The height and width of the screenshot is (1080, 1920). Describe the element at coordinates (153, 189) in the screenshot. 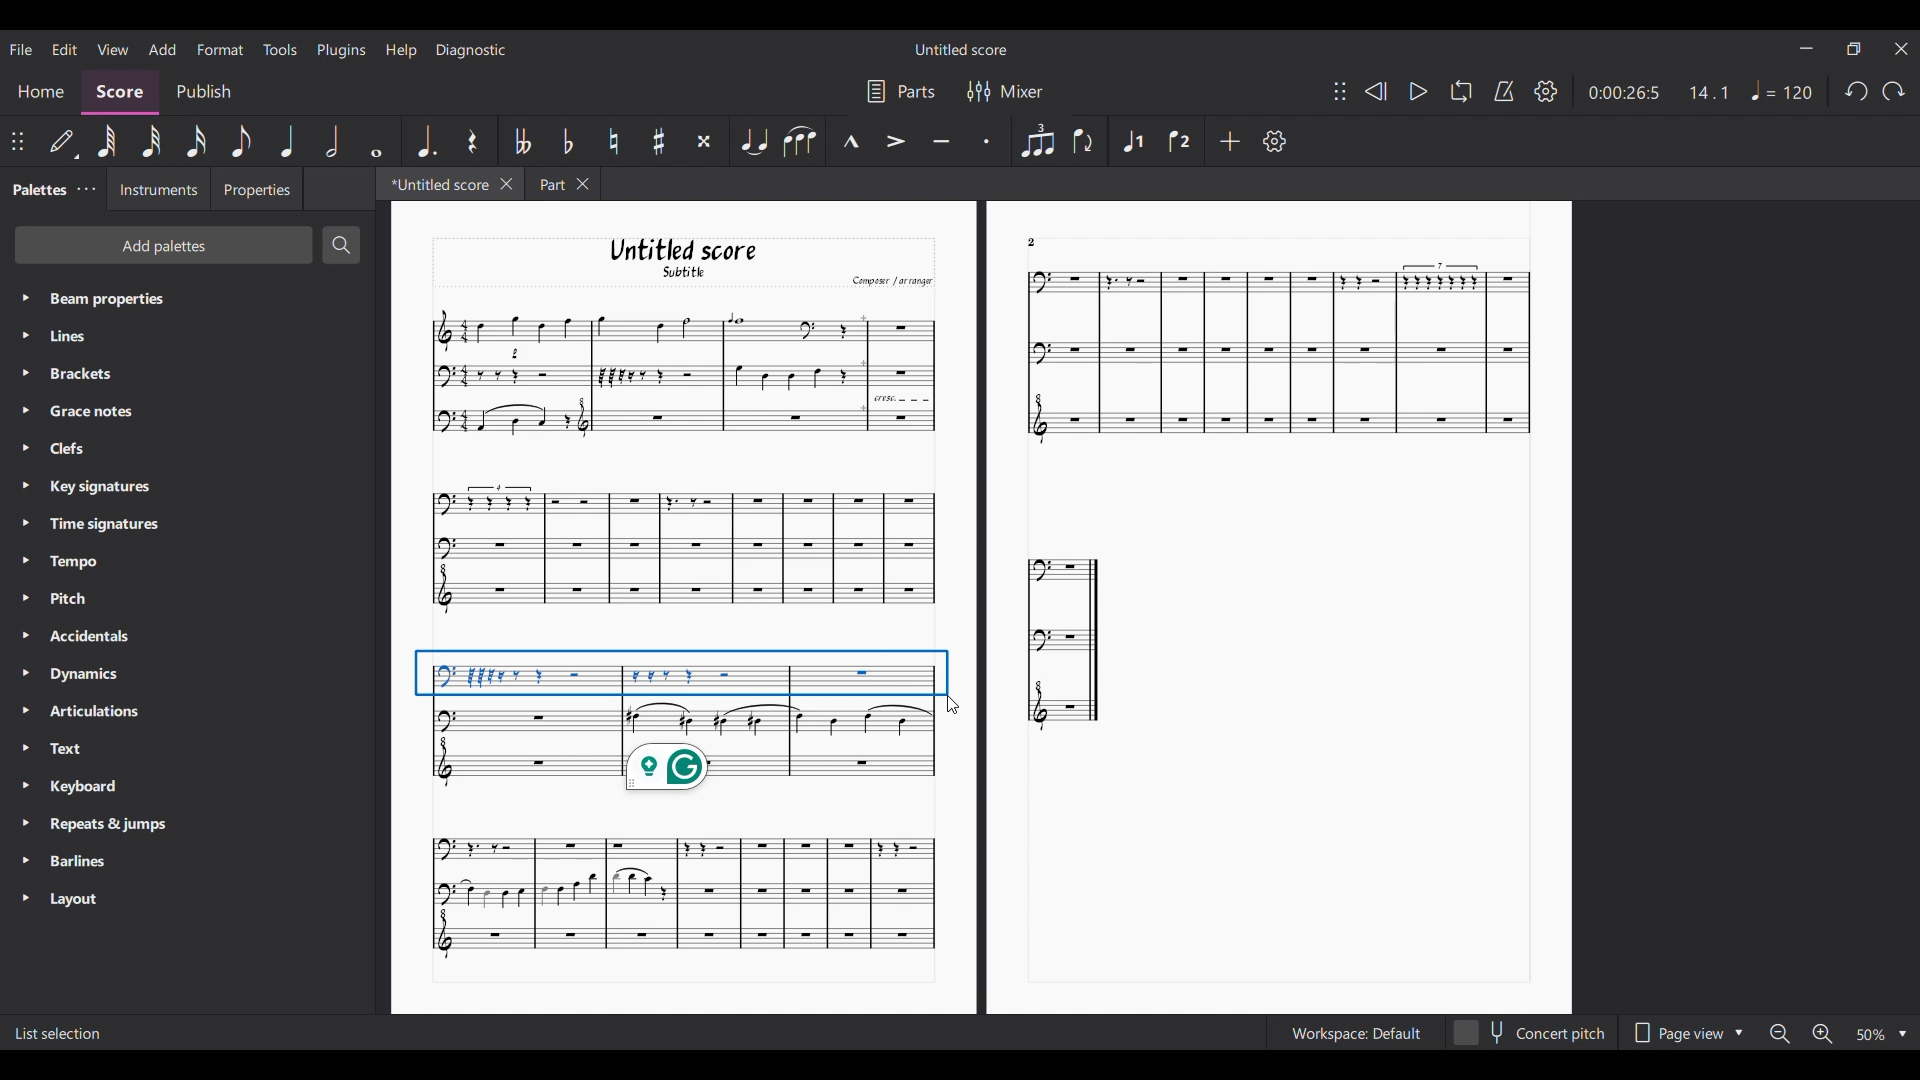

I see `Instruments` at that location.